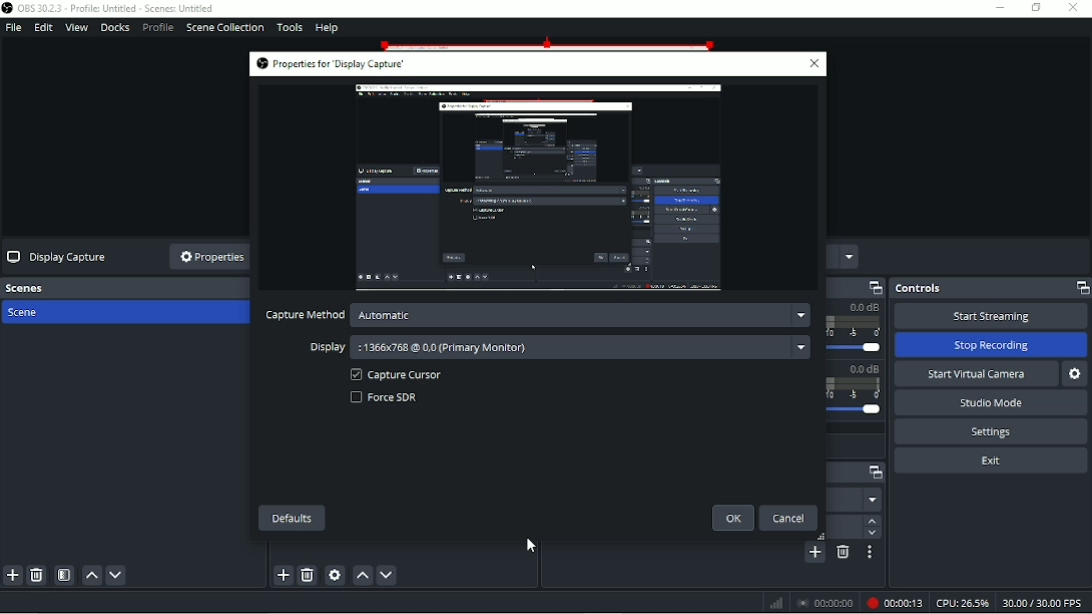 The image size is (1092, 614). Describe the element at coordinates (158, 28) in the screenshot. I see `Profile` at that location.